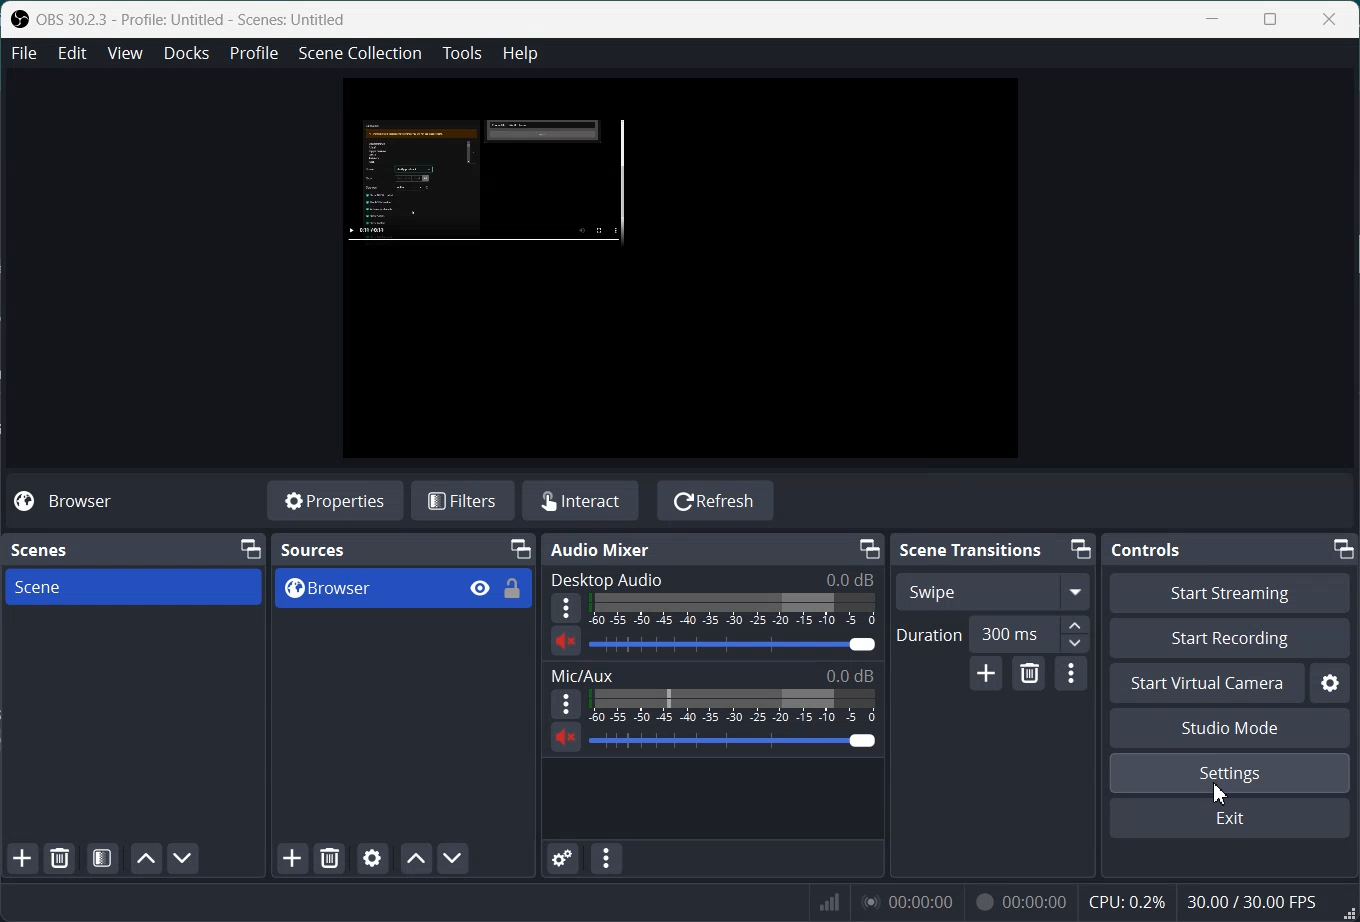 The image size is (1360, 922). I want to click on Remove Selected Sources, so click(330, 857).